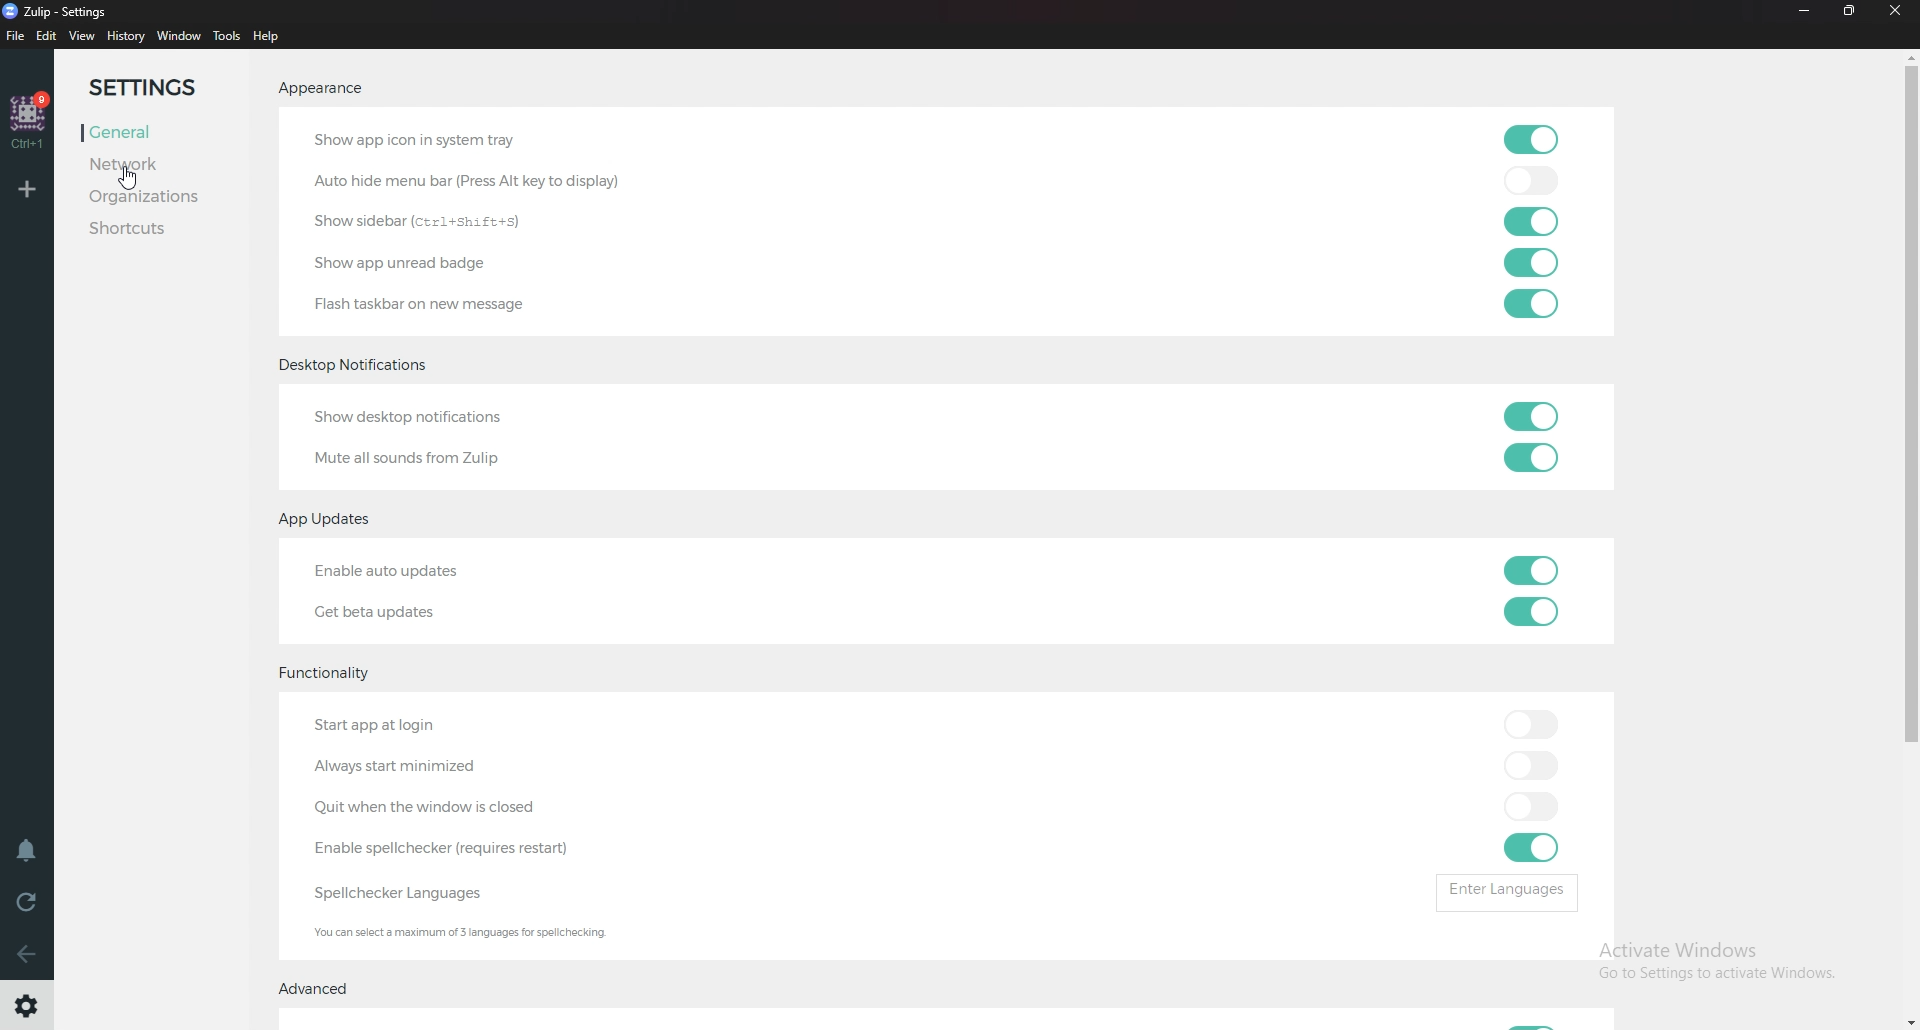  Describe the element at coordinates (1526, 138) in the screenshot. I see `toggle` at that location.